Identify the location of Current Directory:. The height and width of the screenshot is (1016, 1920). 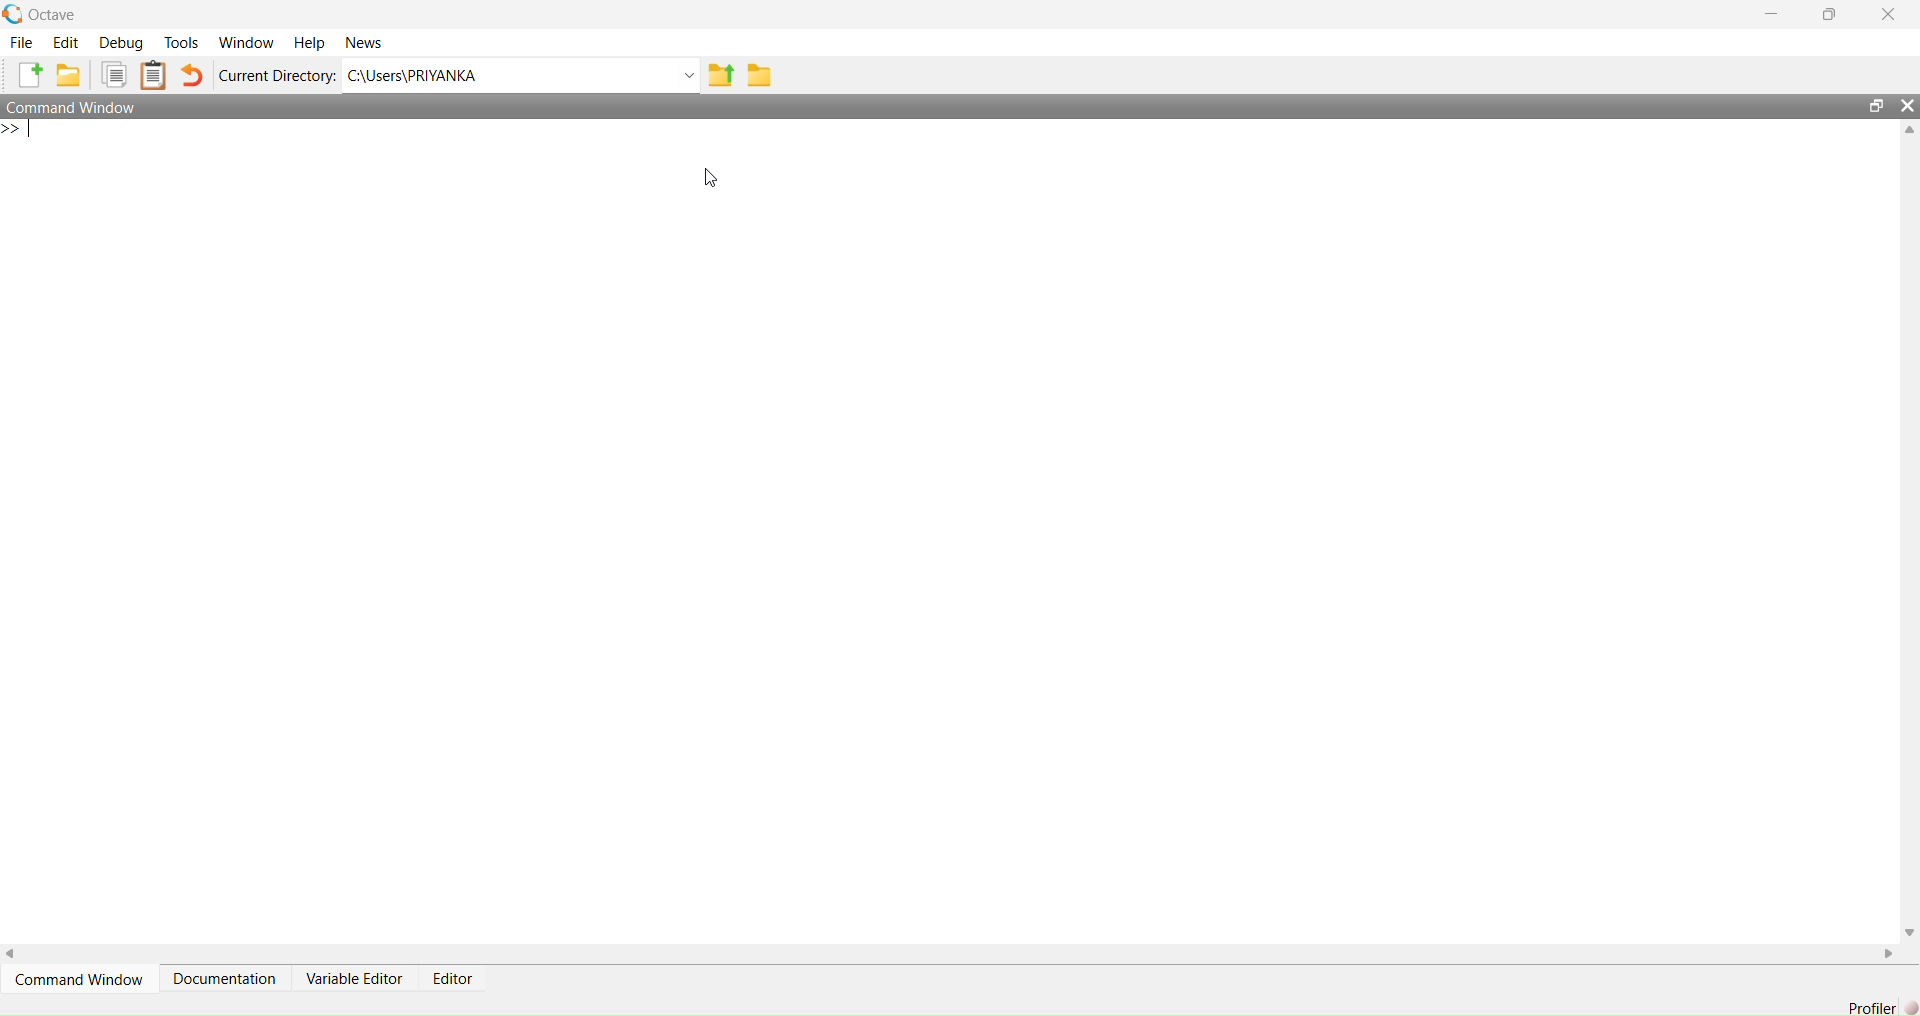
(277, 75).